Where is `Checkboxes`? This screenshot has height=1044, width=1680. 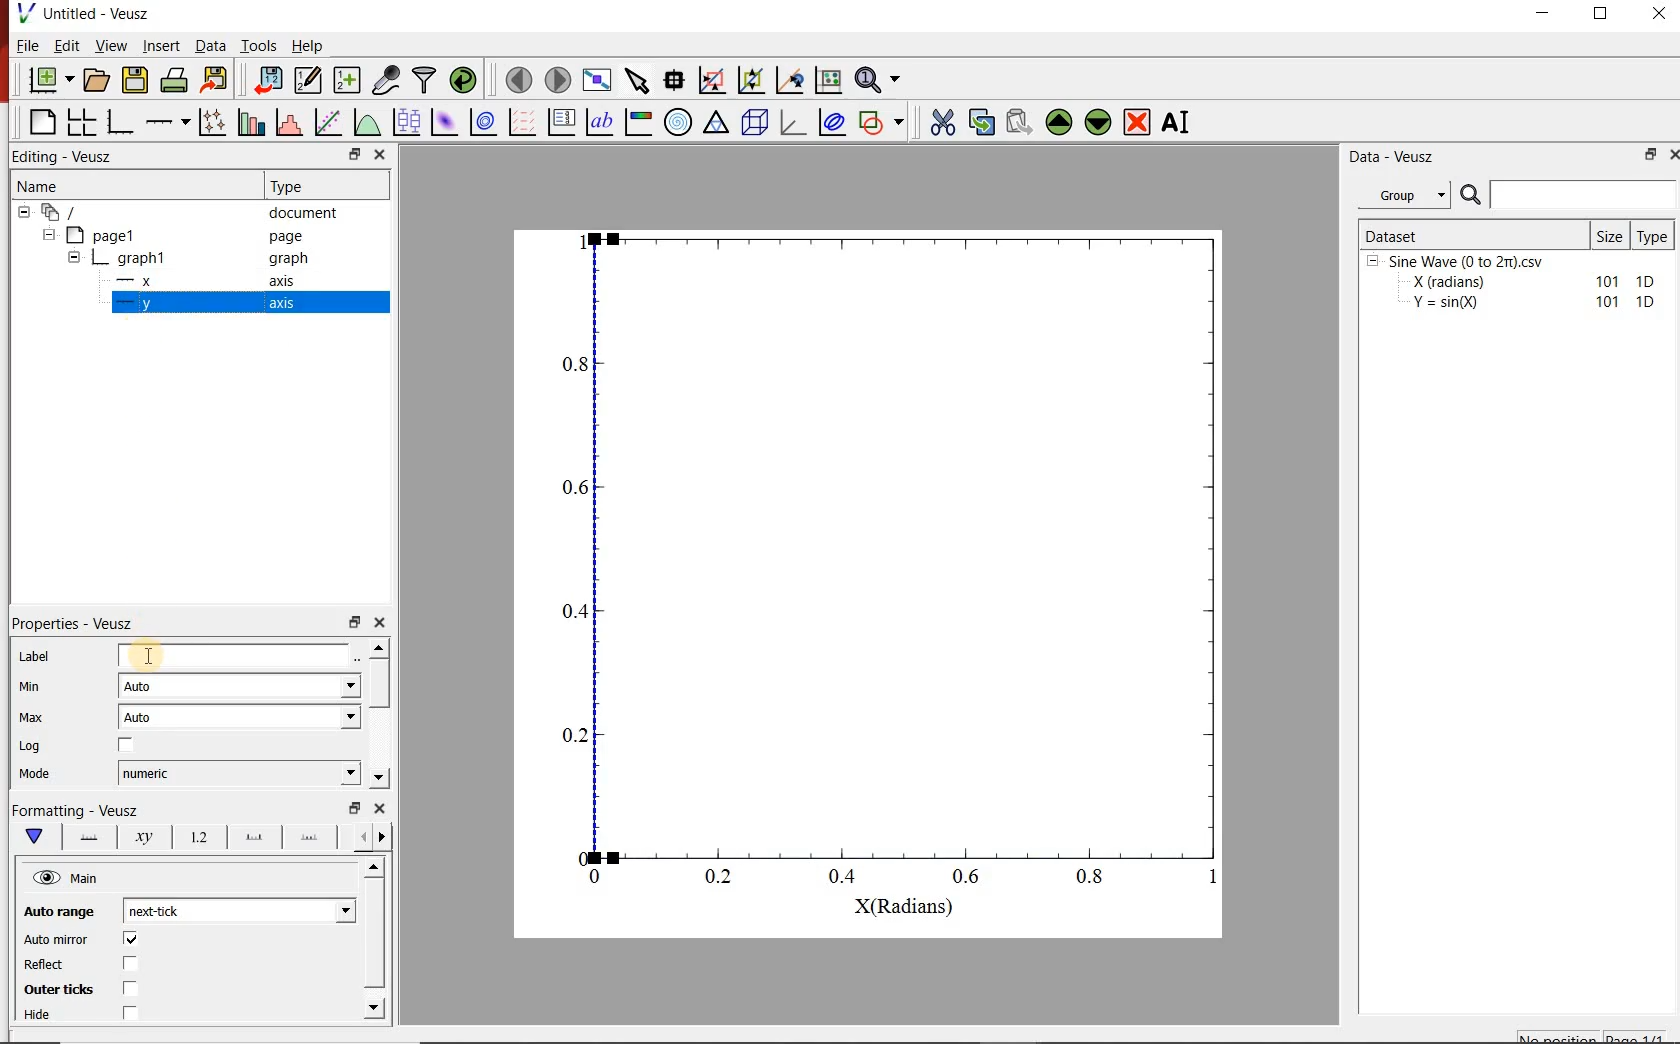
Checkboxes is located at coordinates (126, 977).